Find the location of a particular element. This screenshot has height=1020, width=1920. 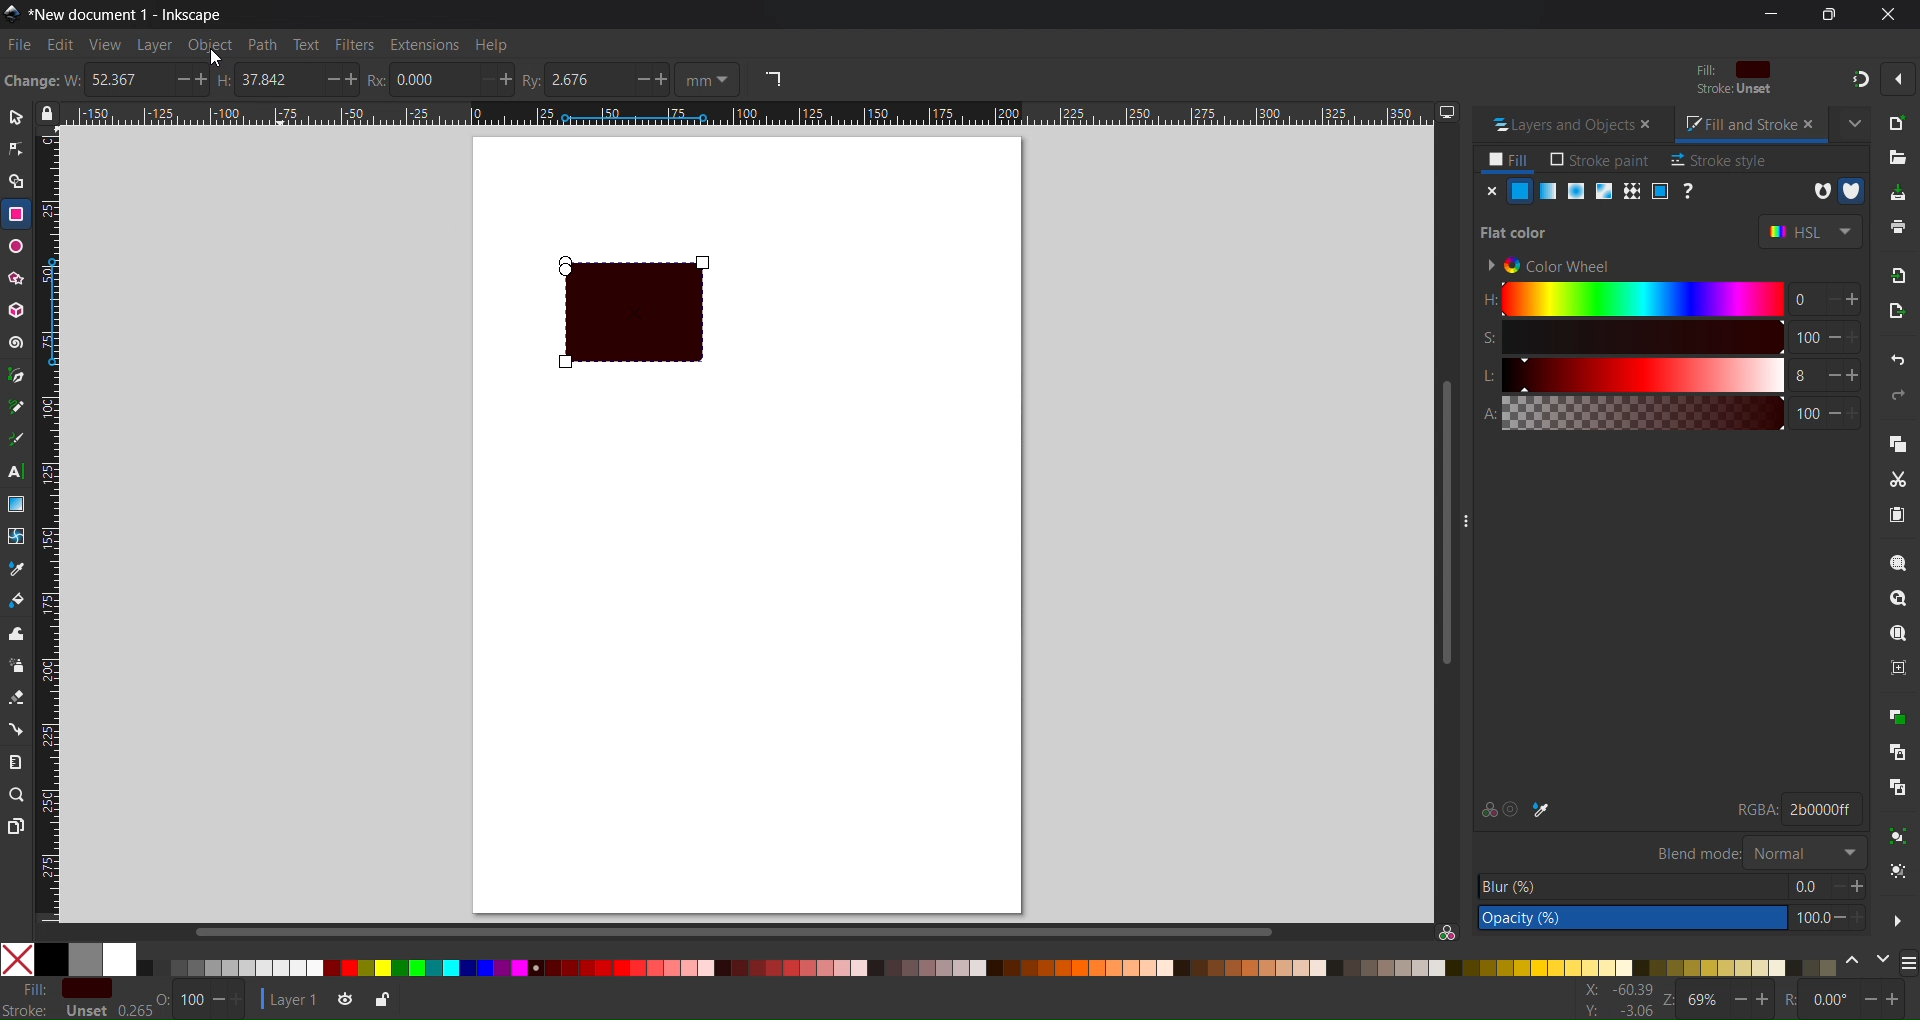

current opacity: 100 is located at coordinates (1808, 918).